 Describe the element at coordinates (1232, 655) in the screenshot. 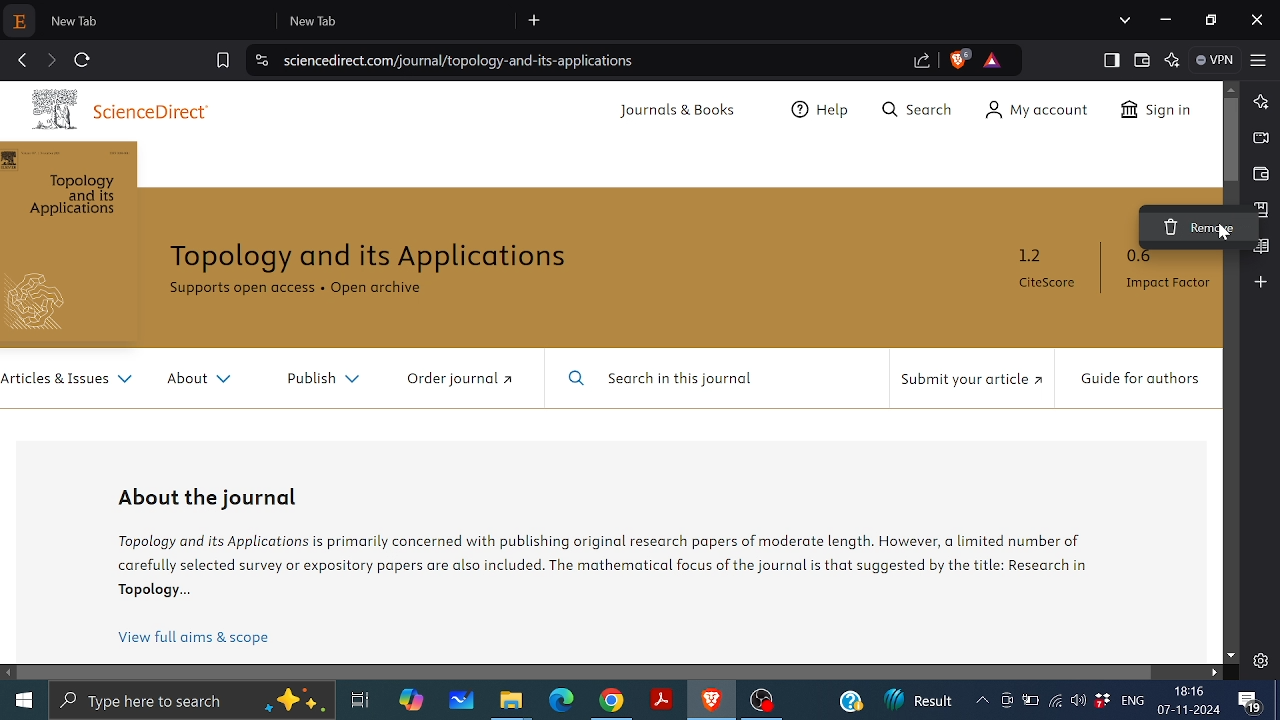

I see `Move down` at that location.